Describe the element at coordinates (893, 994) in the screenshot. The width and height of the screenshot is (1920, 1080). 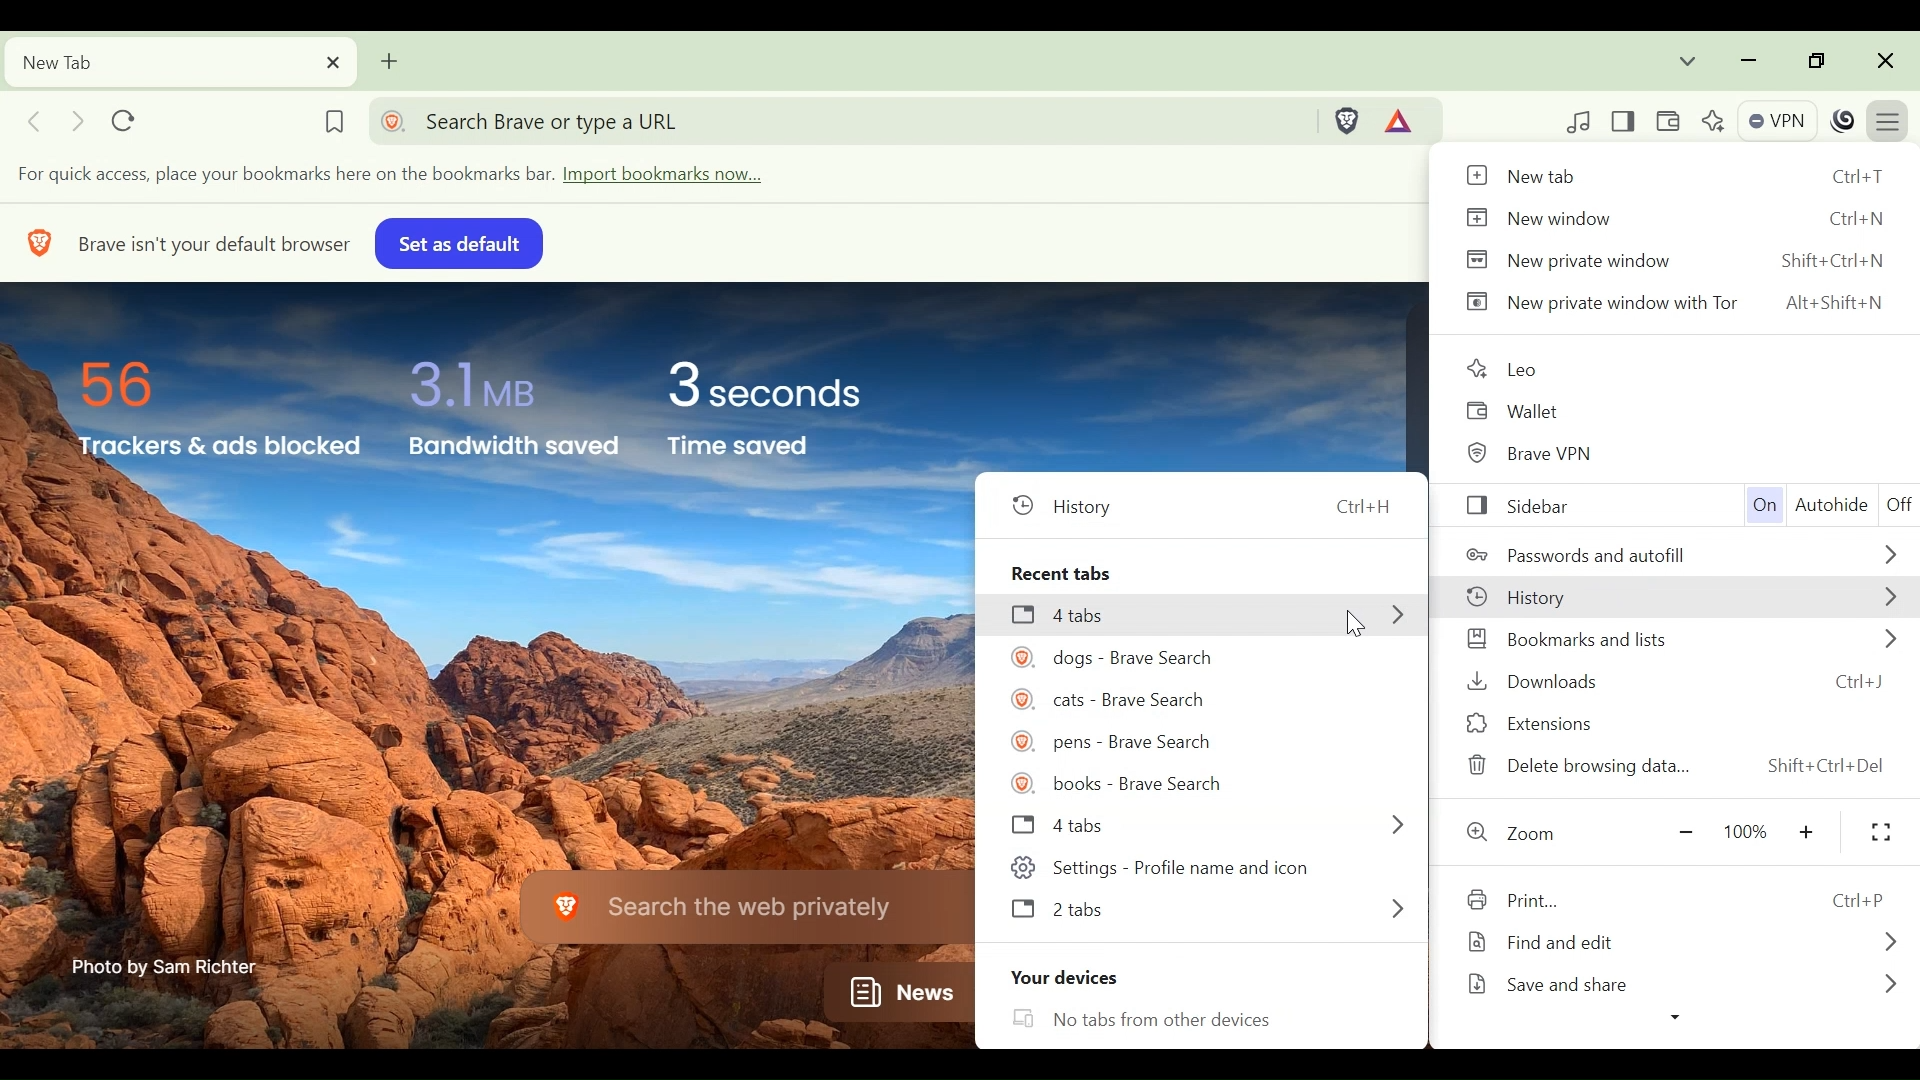
I see `News` at that location.